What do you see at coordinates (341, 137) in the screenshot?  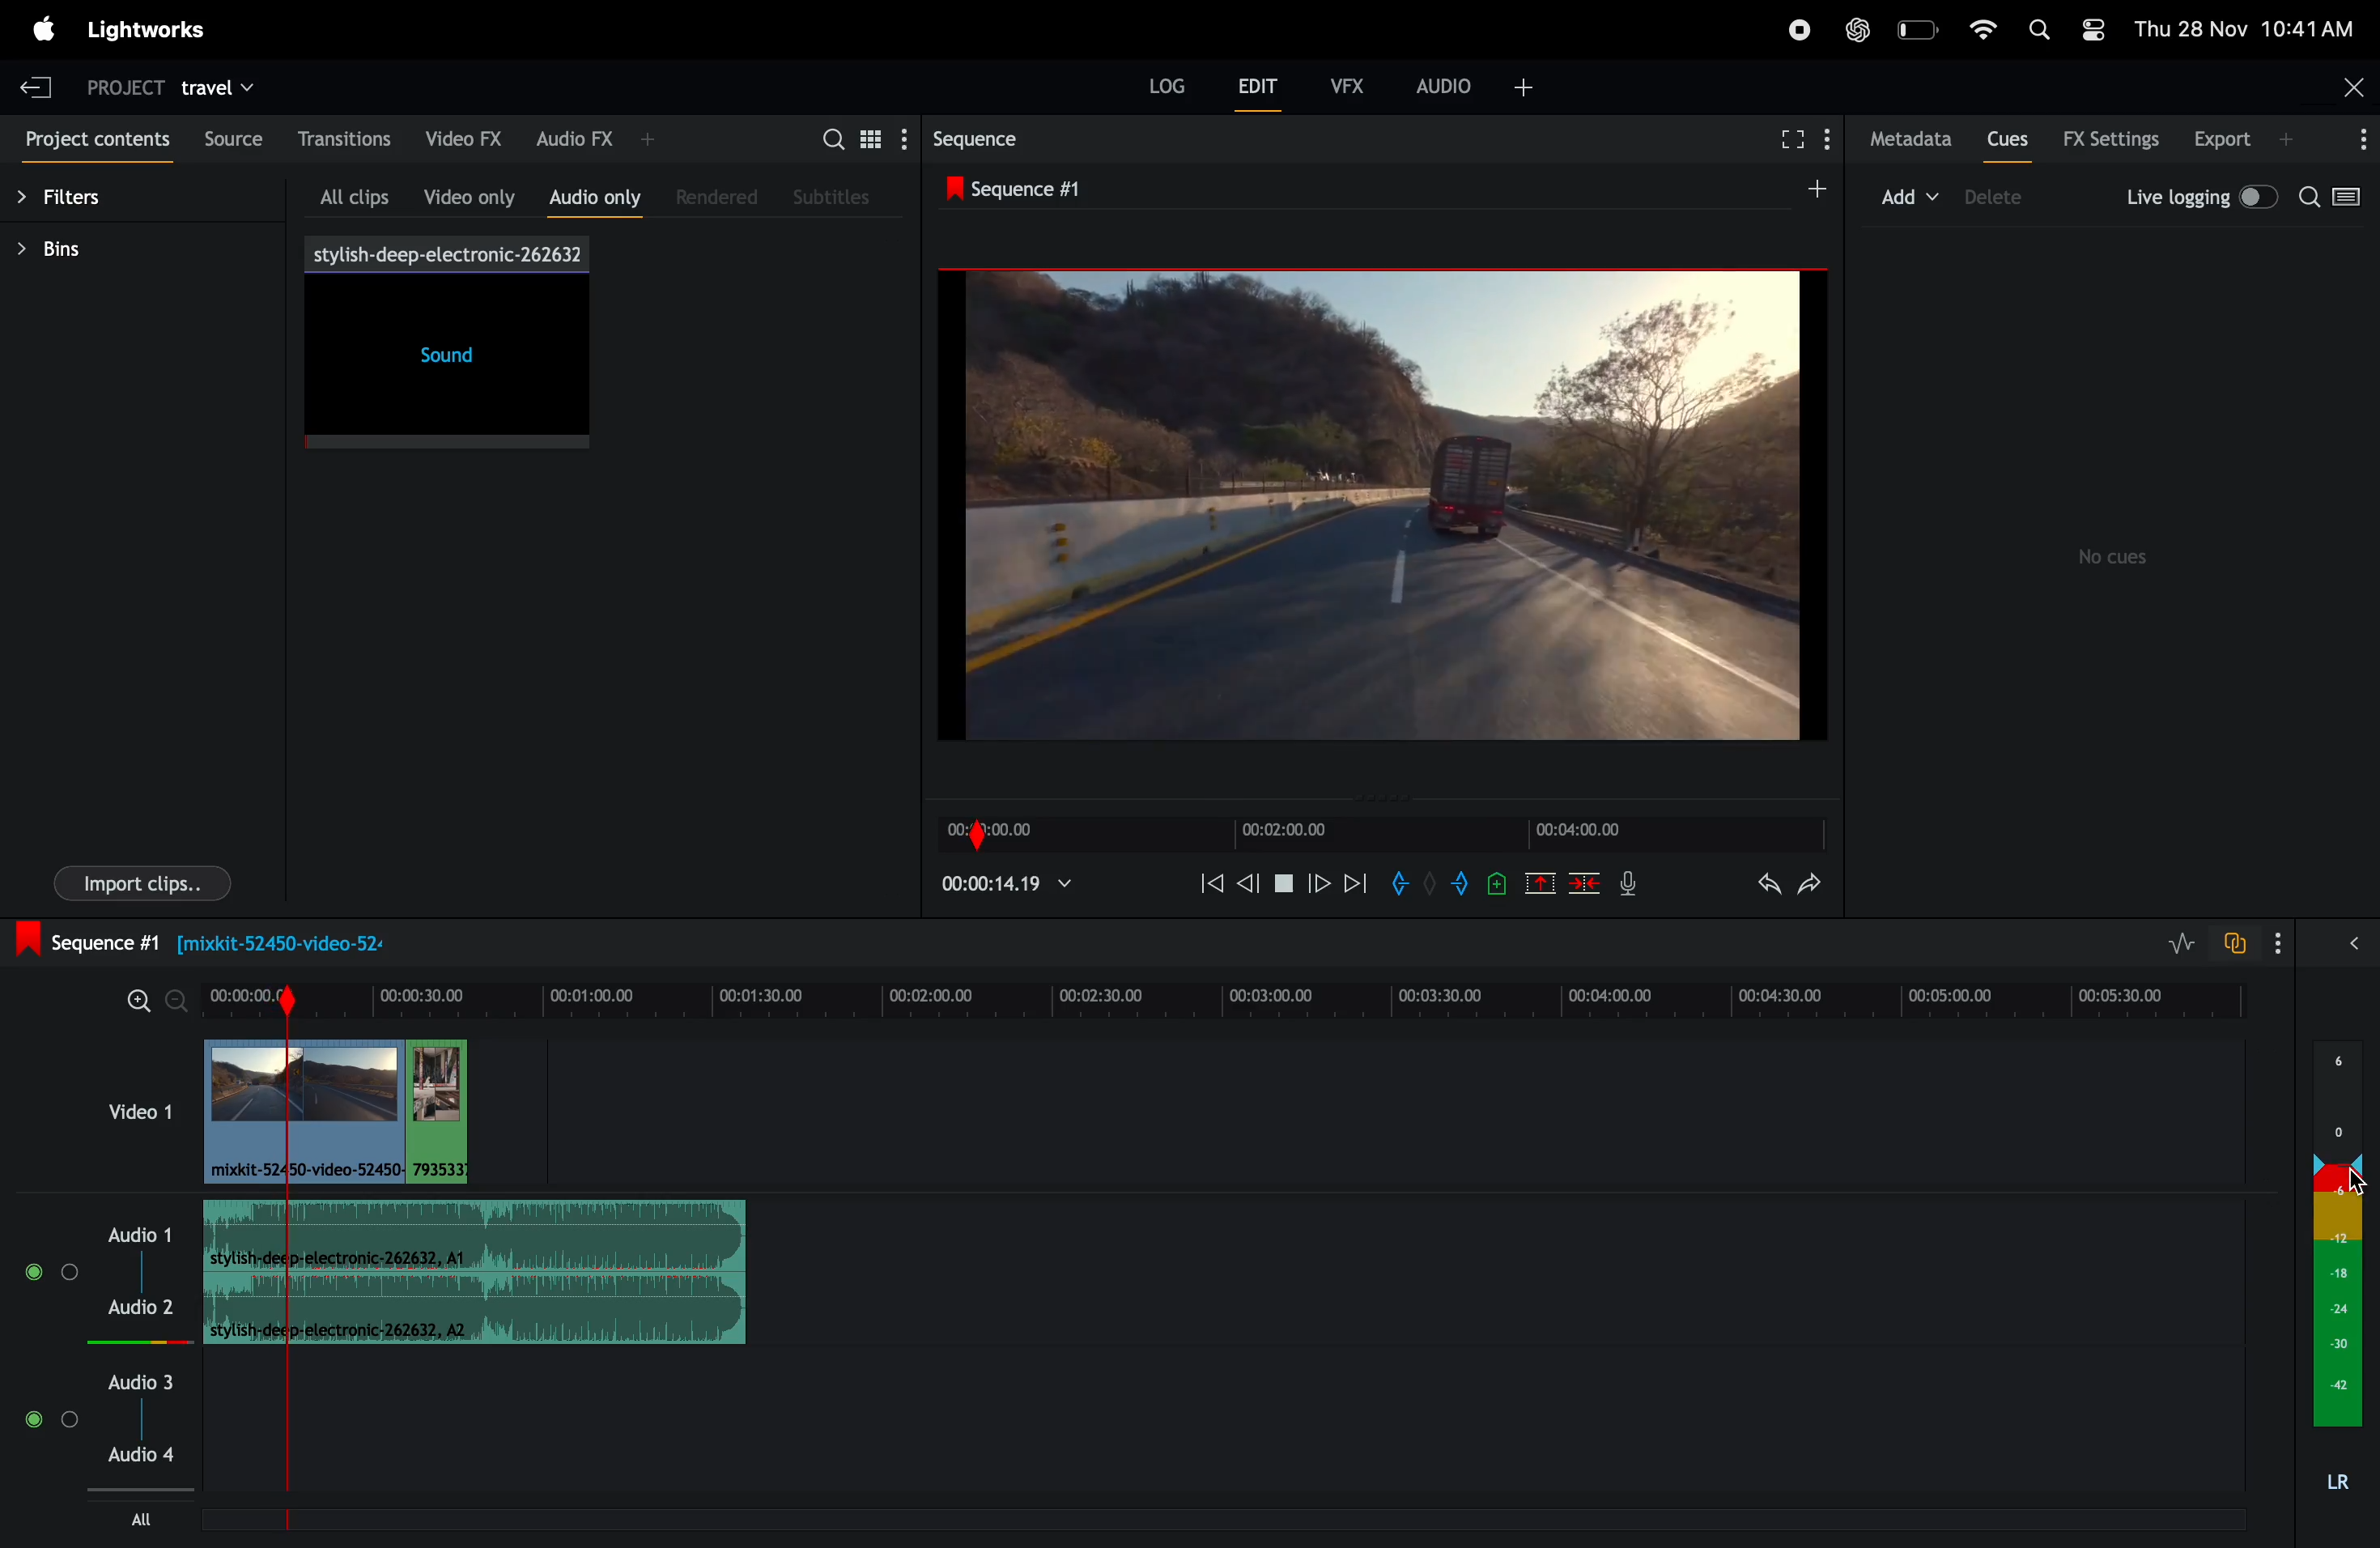 I see `transations` at bounding box center [341, 137].